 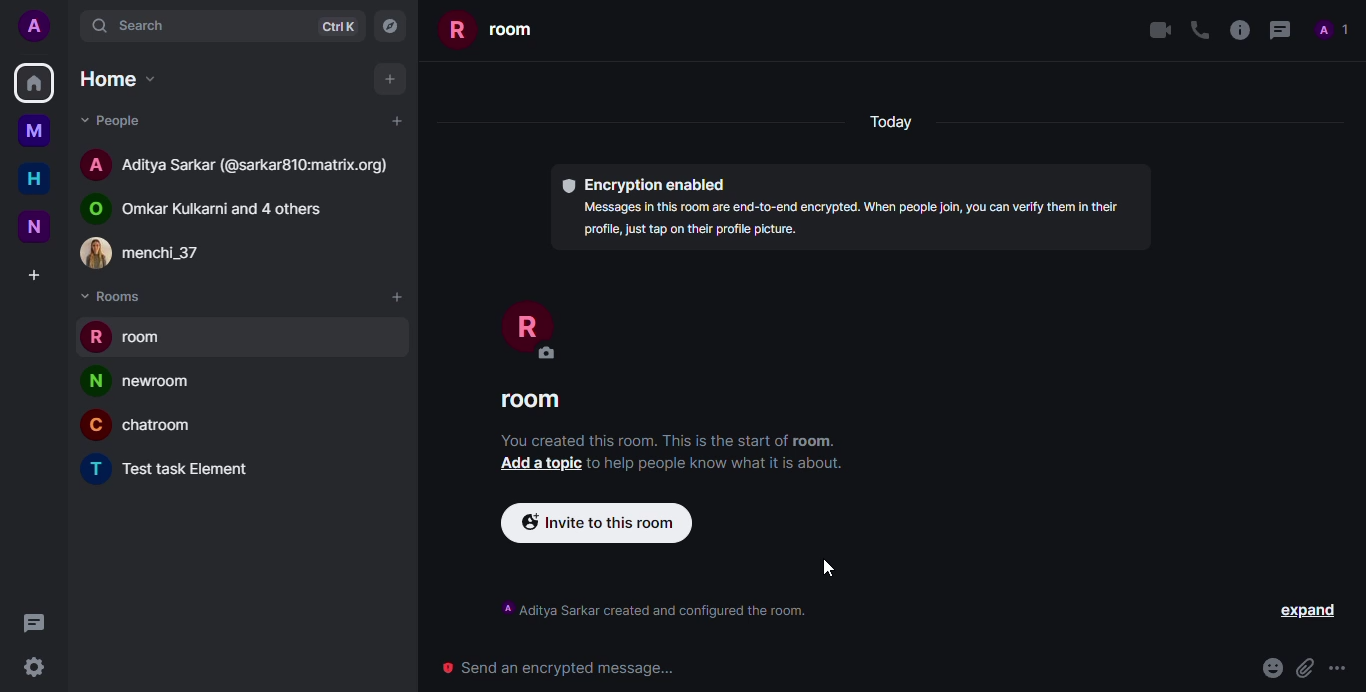 What do you see at coordinates (893, 119) in the screenshot?
I see `today` at bounding box center [893, 119].